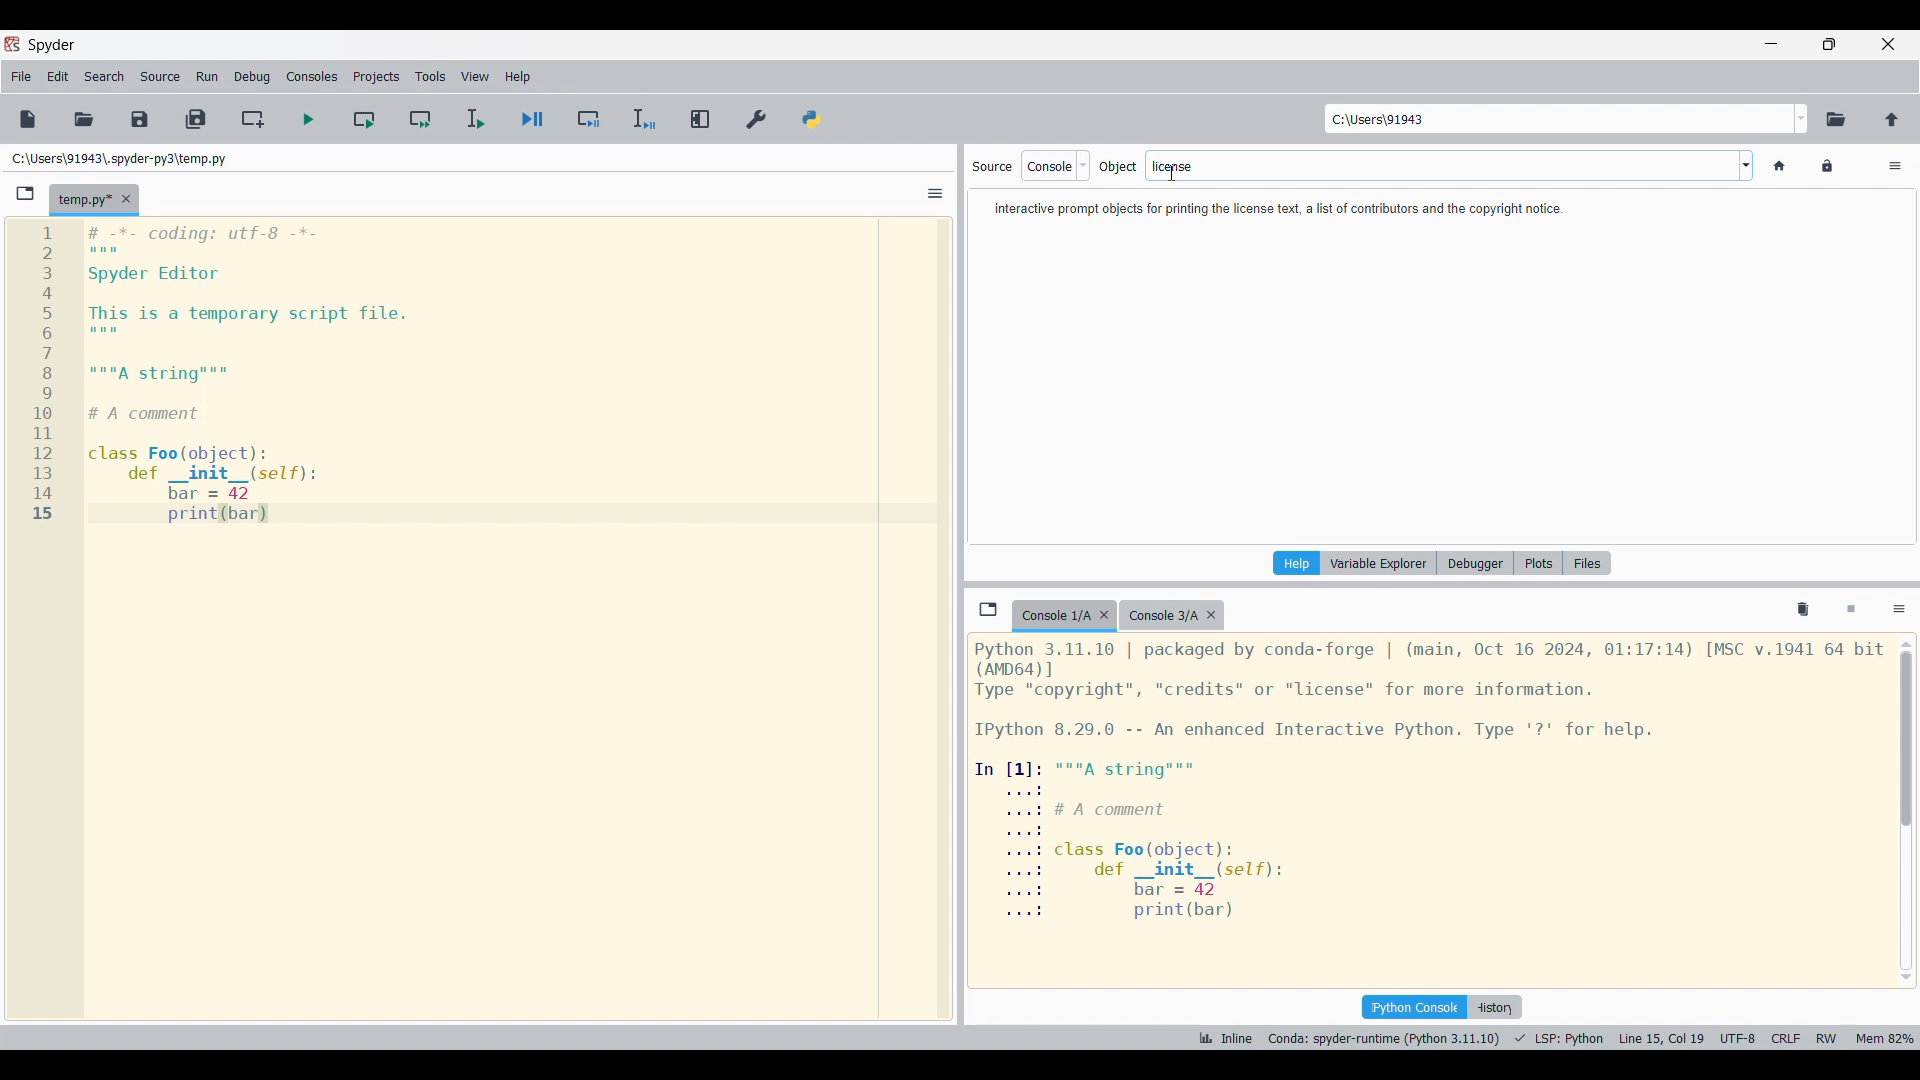 The width and height of the screenshot is (1920, 1080). Describe the element at coordinates (1896, 166) in the screenshot. I see `Options` at that location.